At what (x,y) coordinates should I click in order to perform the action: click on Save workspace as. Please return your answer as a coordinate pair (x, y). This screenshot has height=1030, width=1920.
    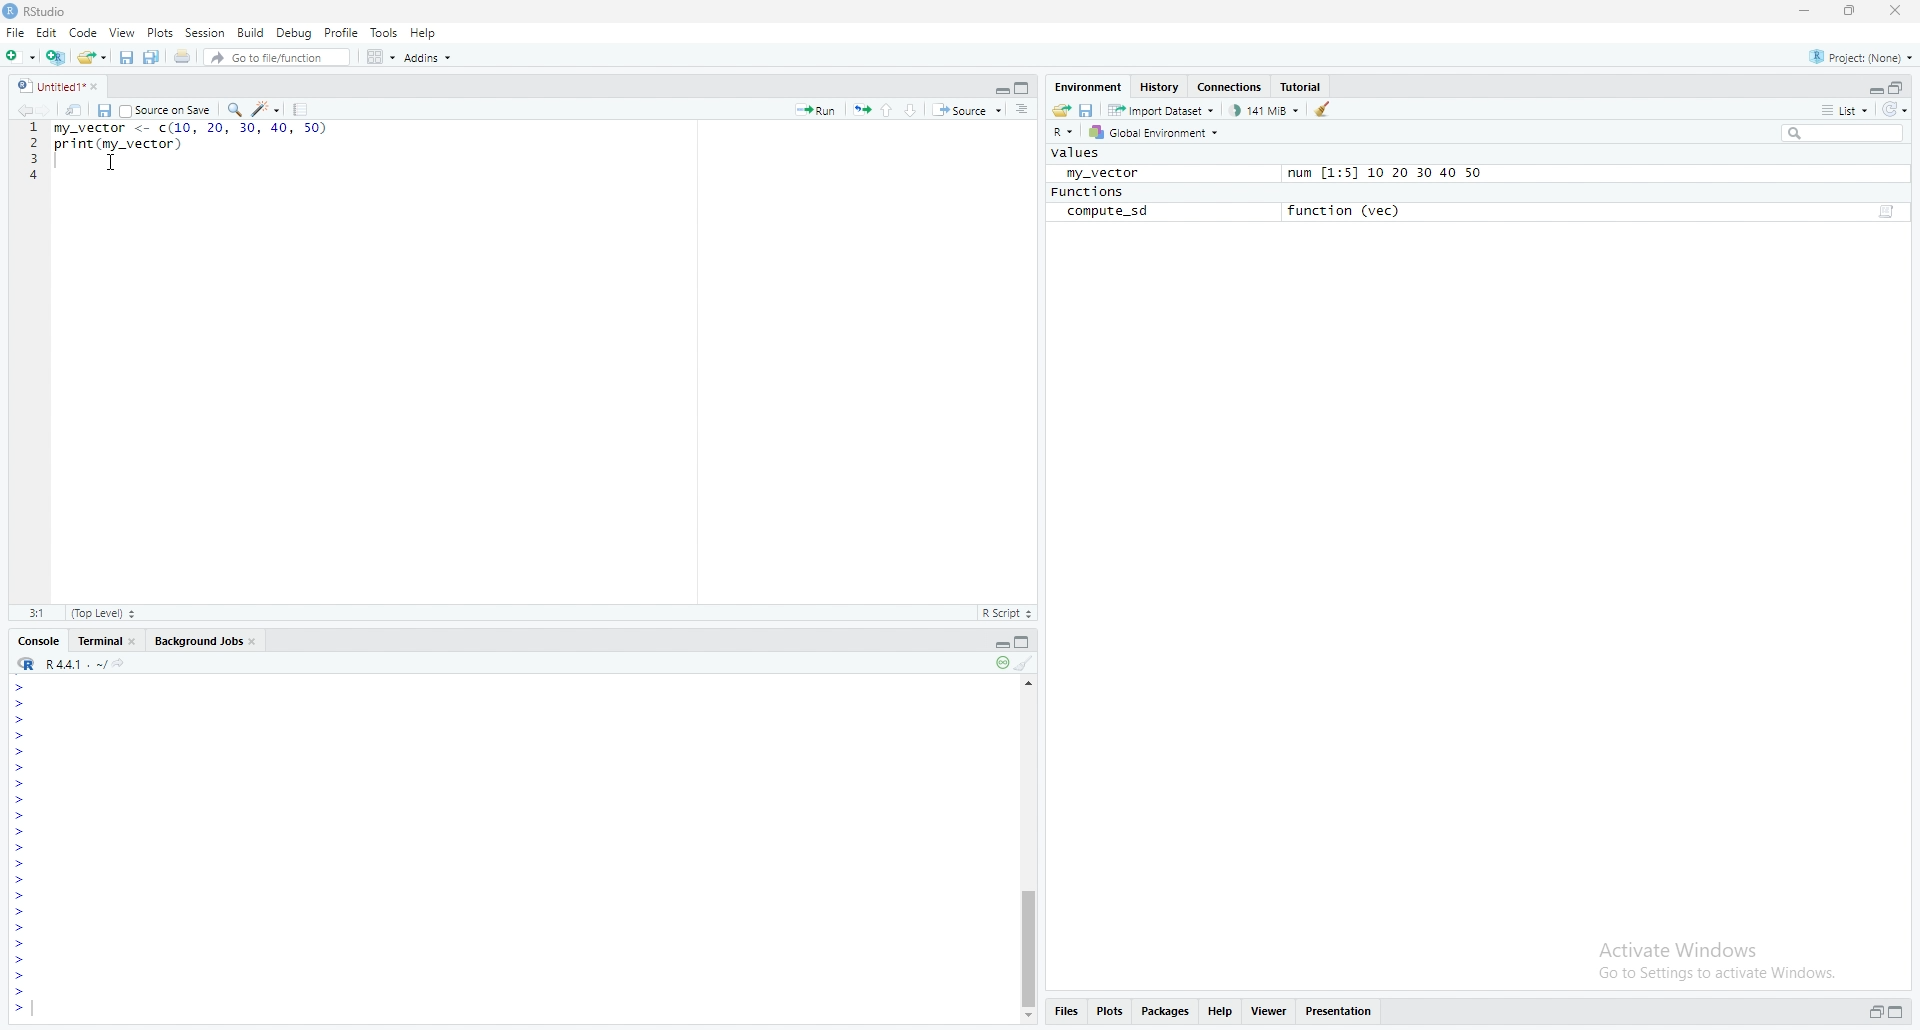
    Looking at the image, I should click on (1089, 109).